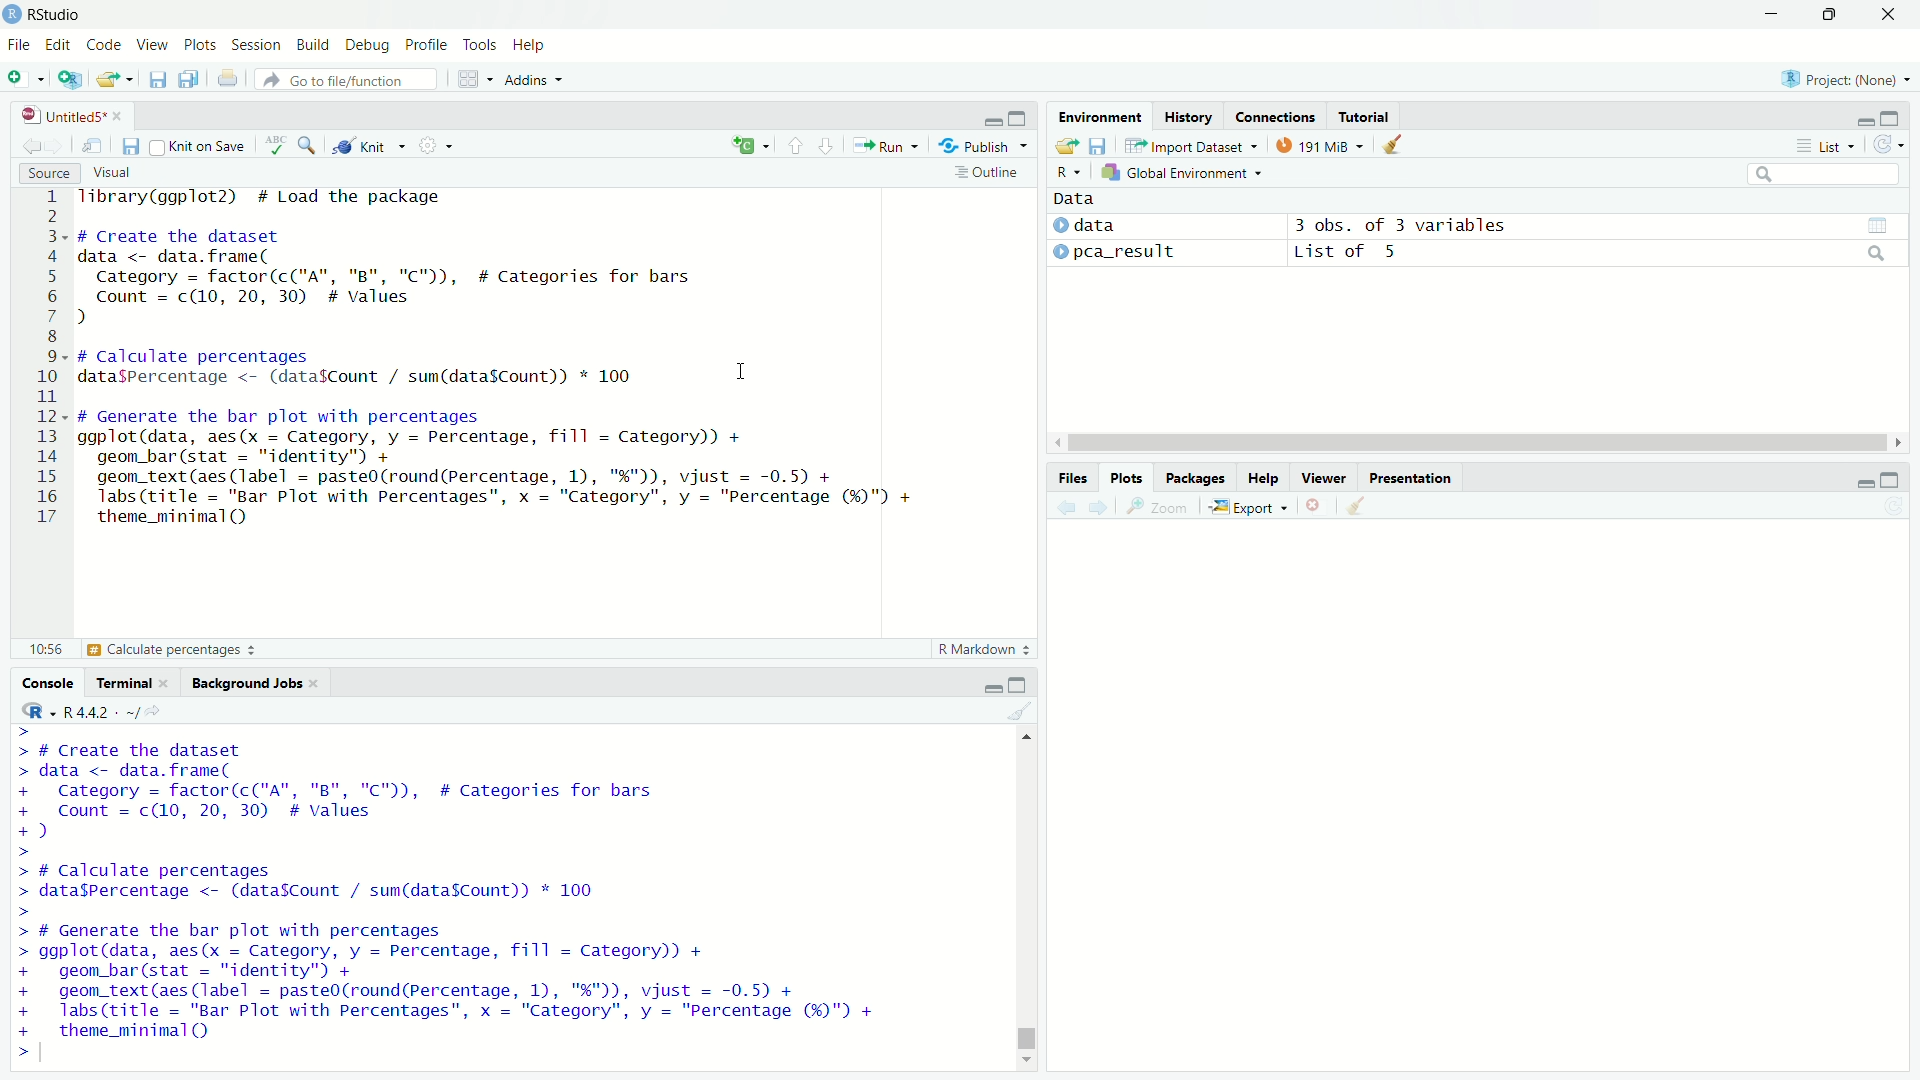 The image size is (1920, 1080). What do you see at coordinates (1131, 253) in the screenshot?
I see `data2: pca_result` at bounding box center [1131, 253].